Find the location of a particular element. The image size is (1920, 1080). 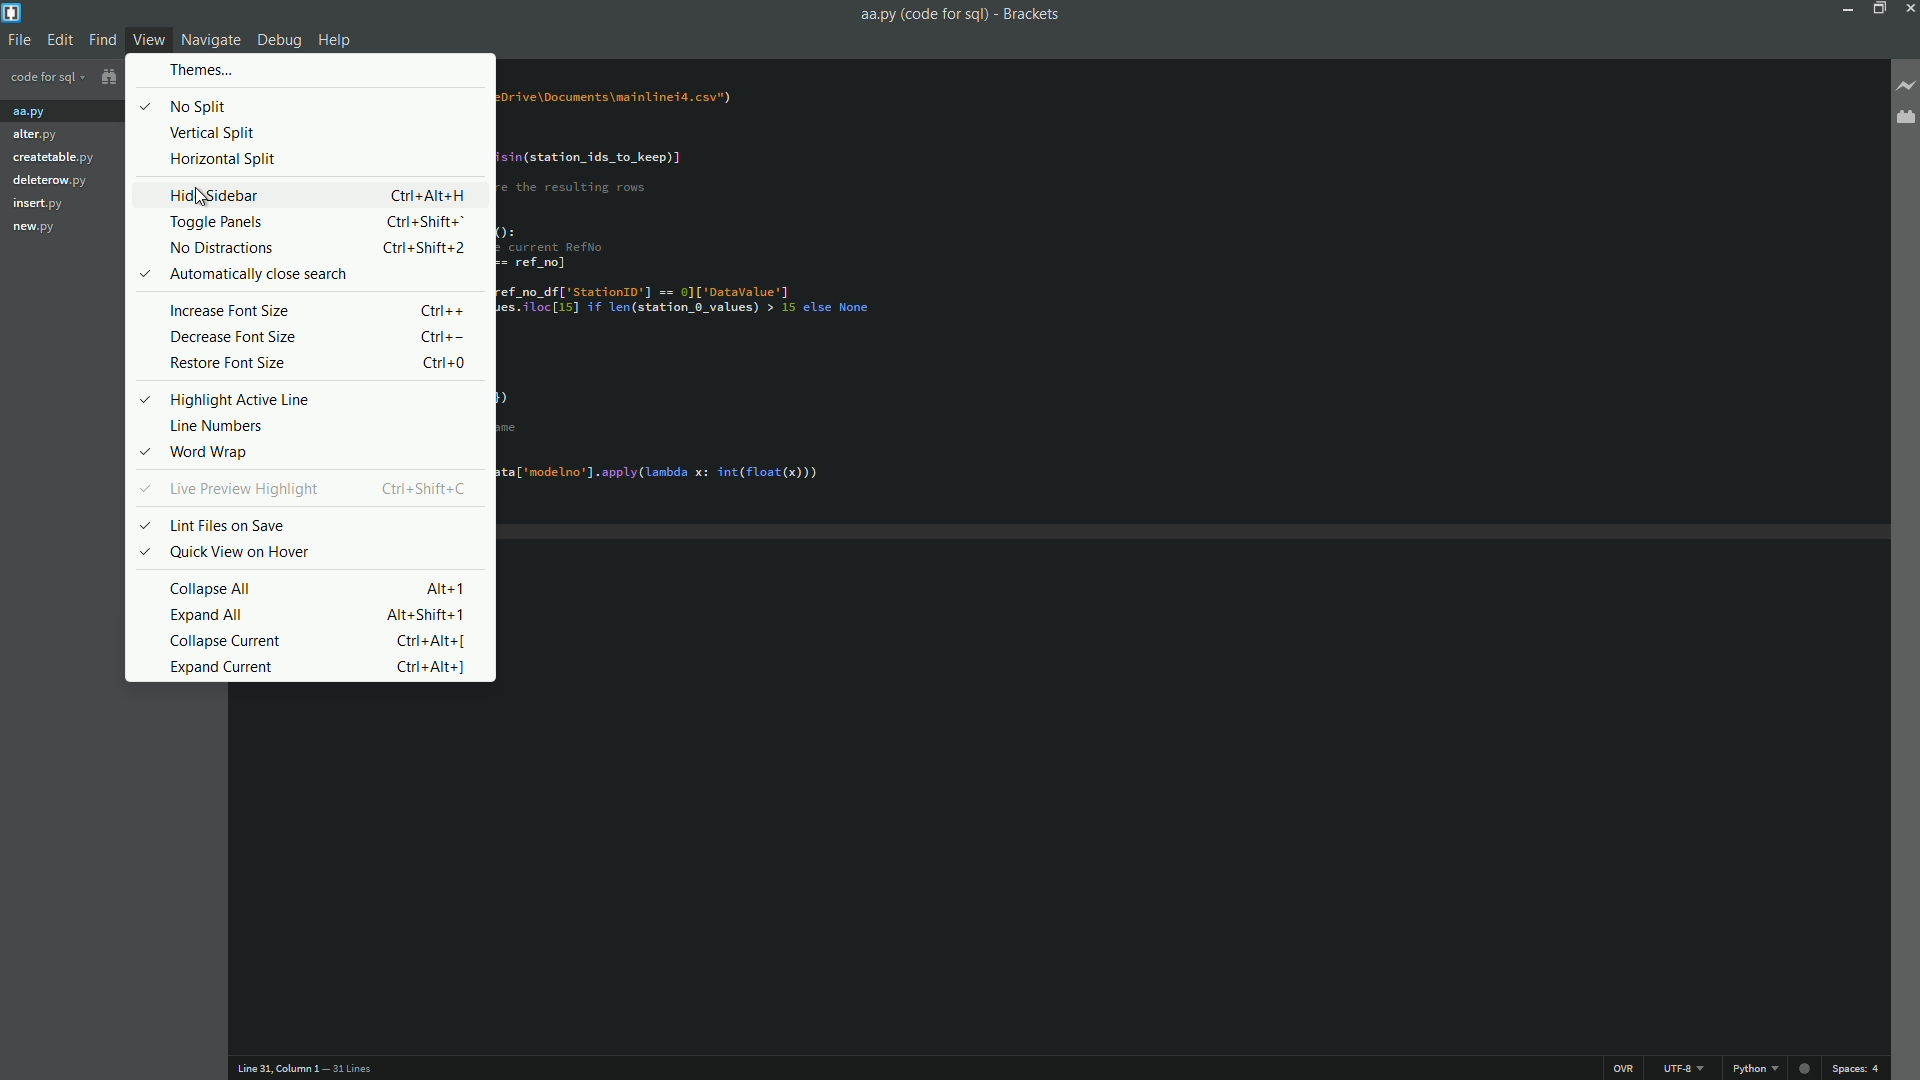

live preview button is located at coordinates (1906, 86).